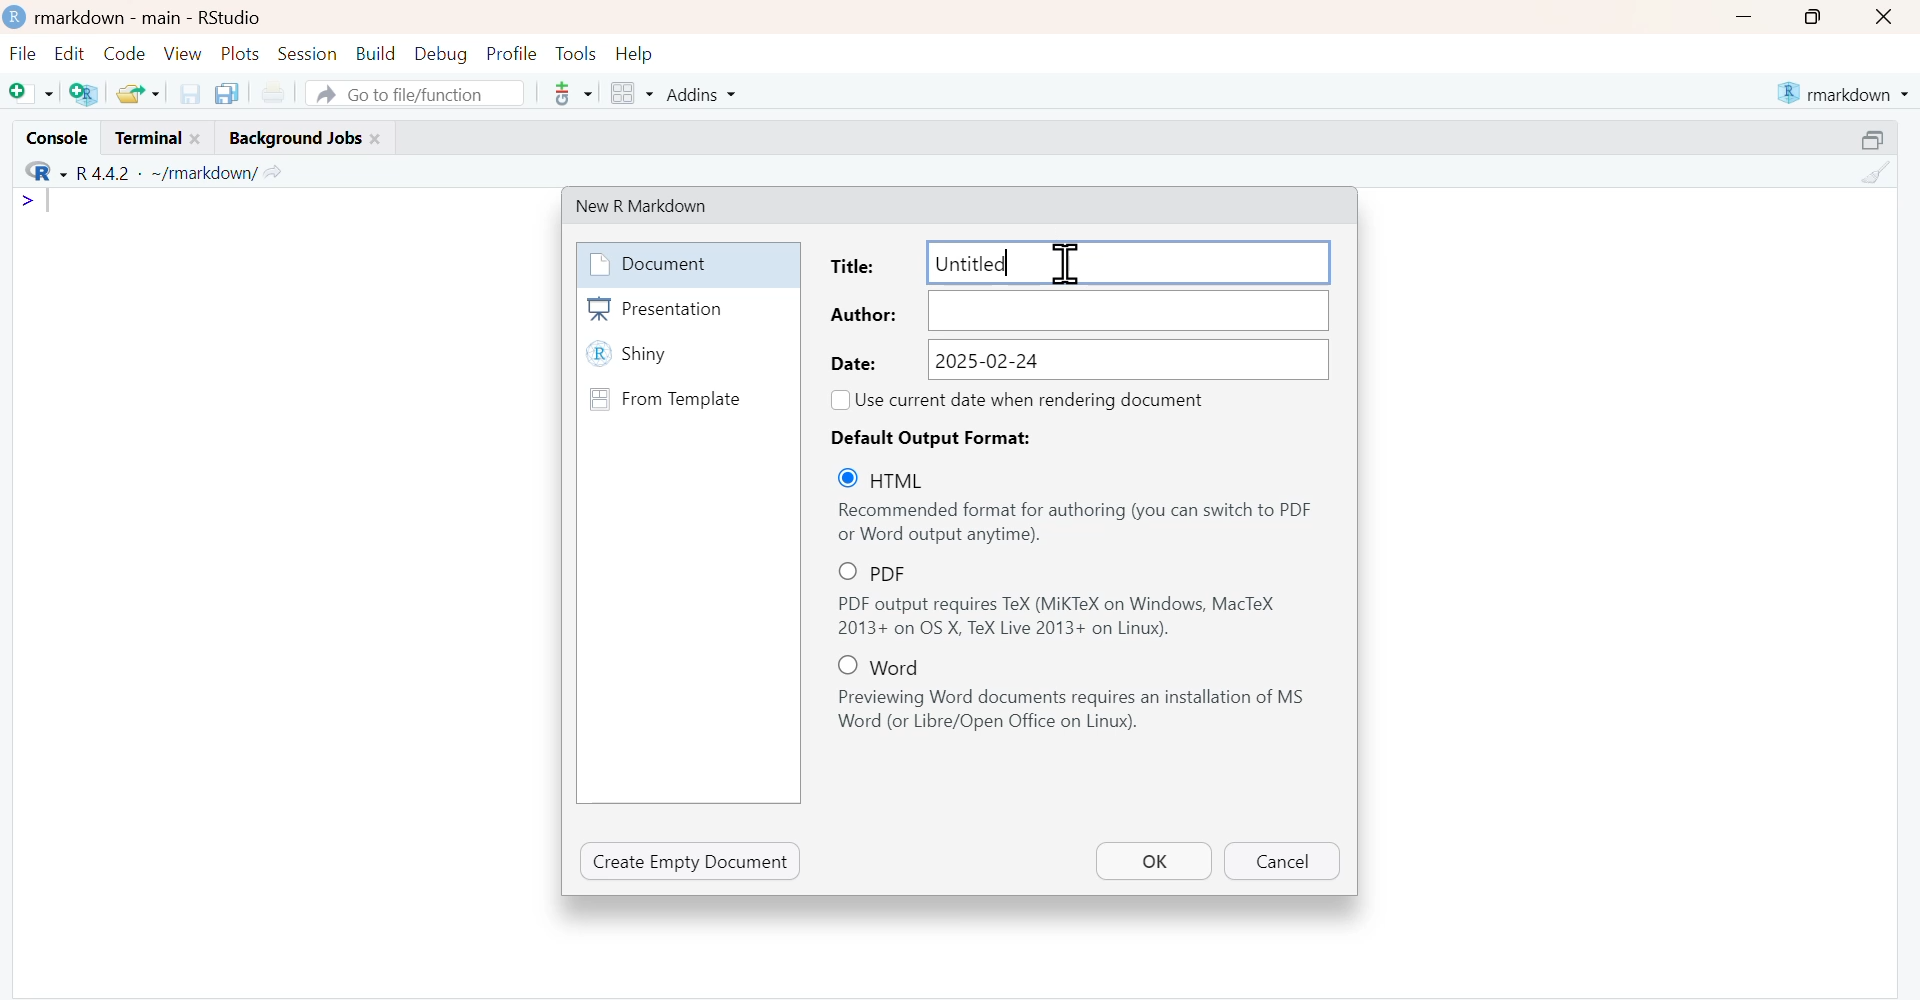 This screenshot has height=1000, width=1920. Describe the element at coordinates (699, 93) in the screenshot. I see `Addins` at that location.